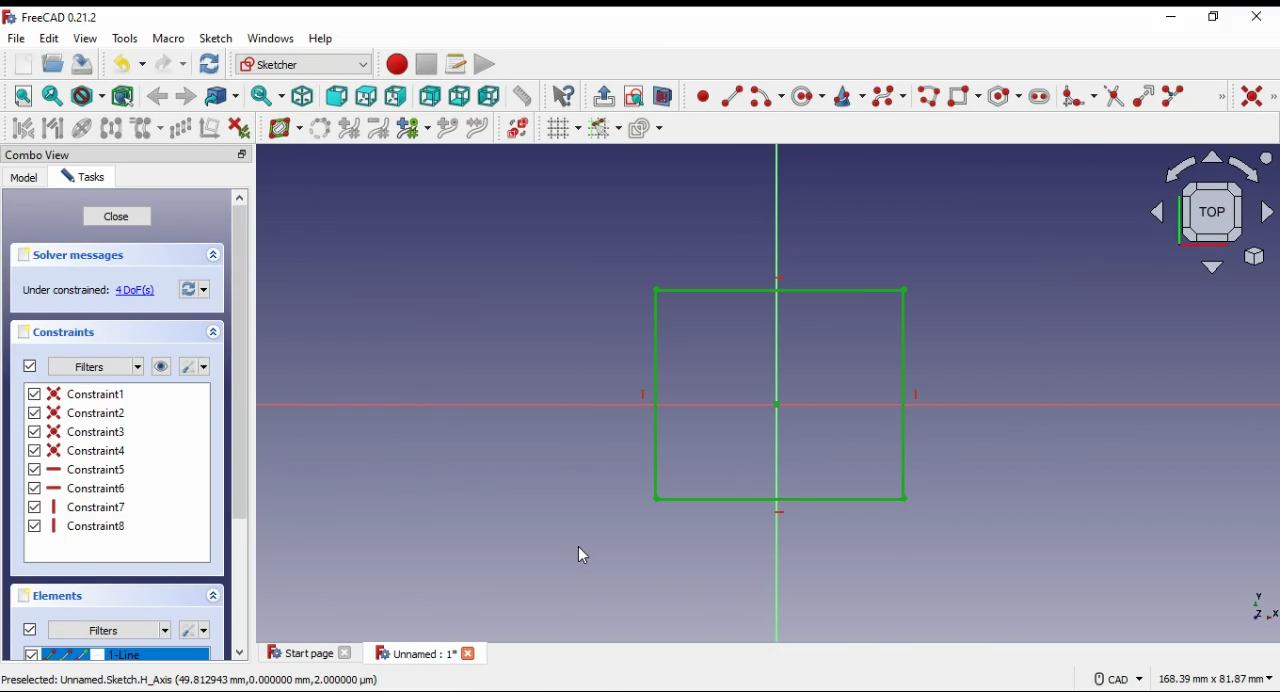 Image resolution: width=1280 pixels, height=692 pixels. Describe the element at coordinates (186, 97) in the screenshot. I see `forward` at that location.